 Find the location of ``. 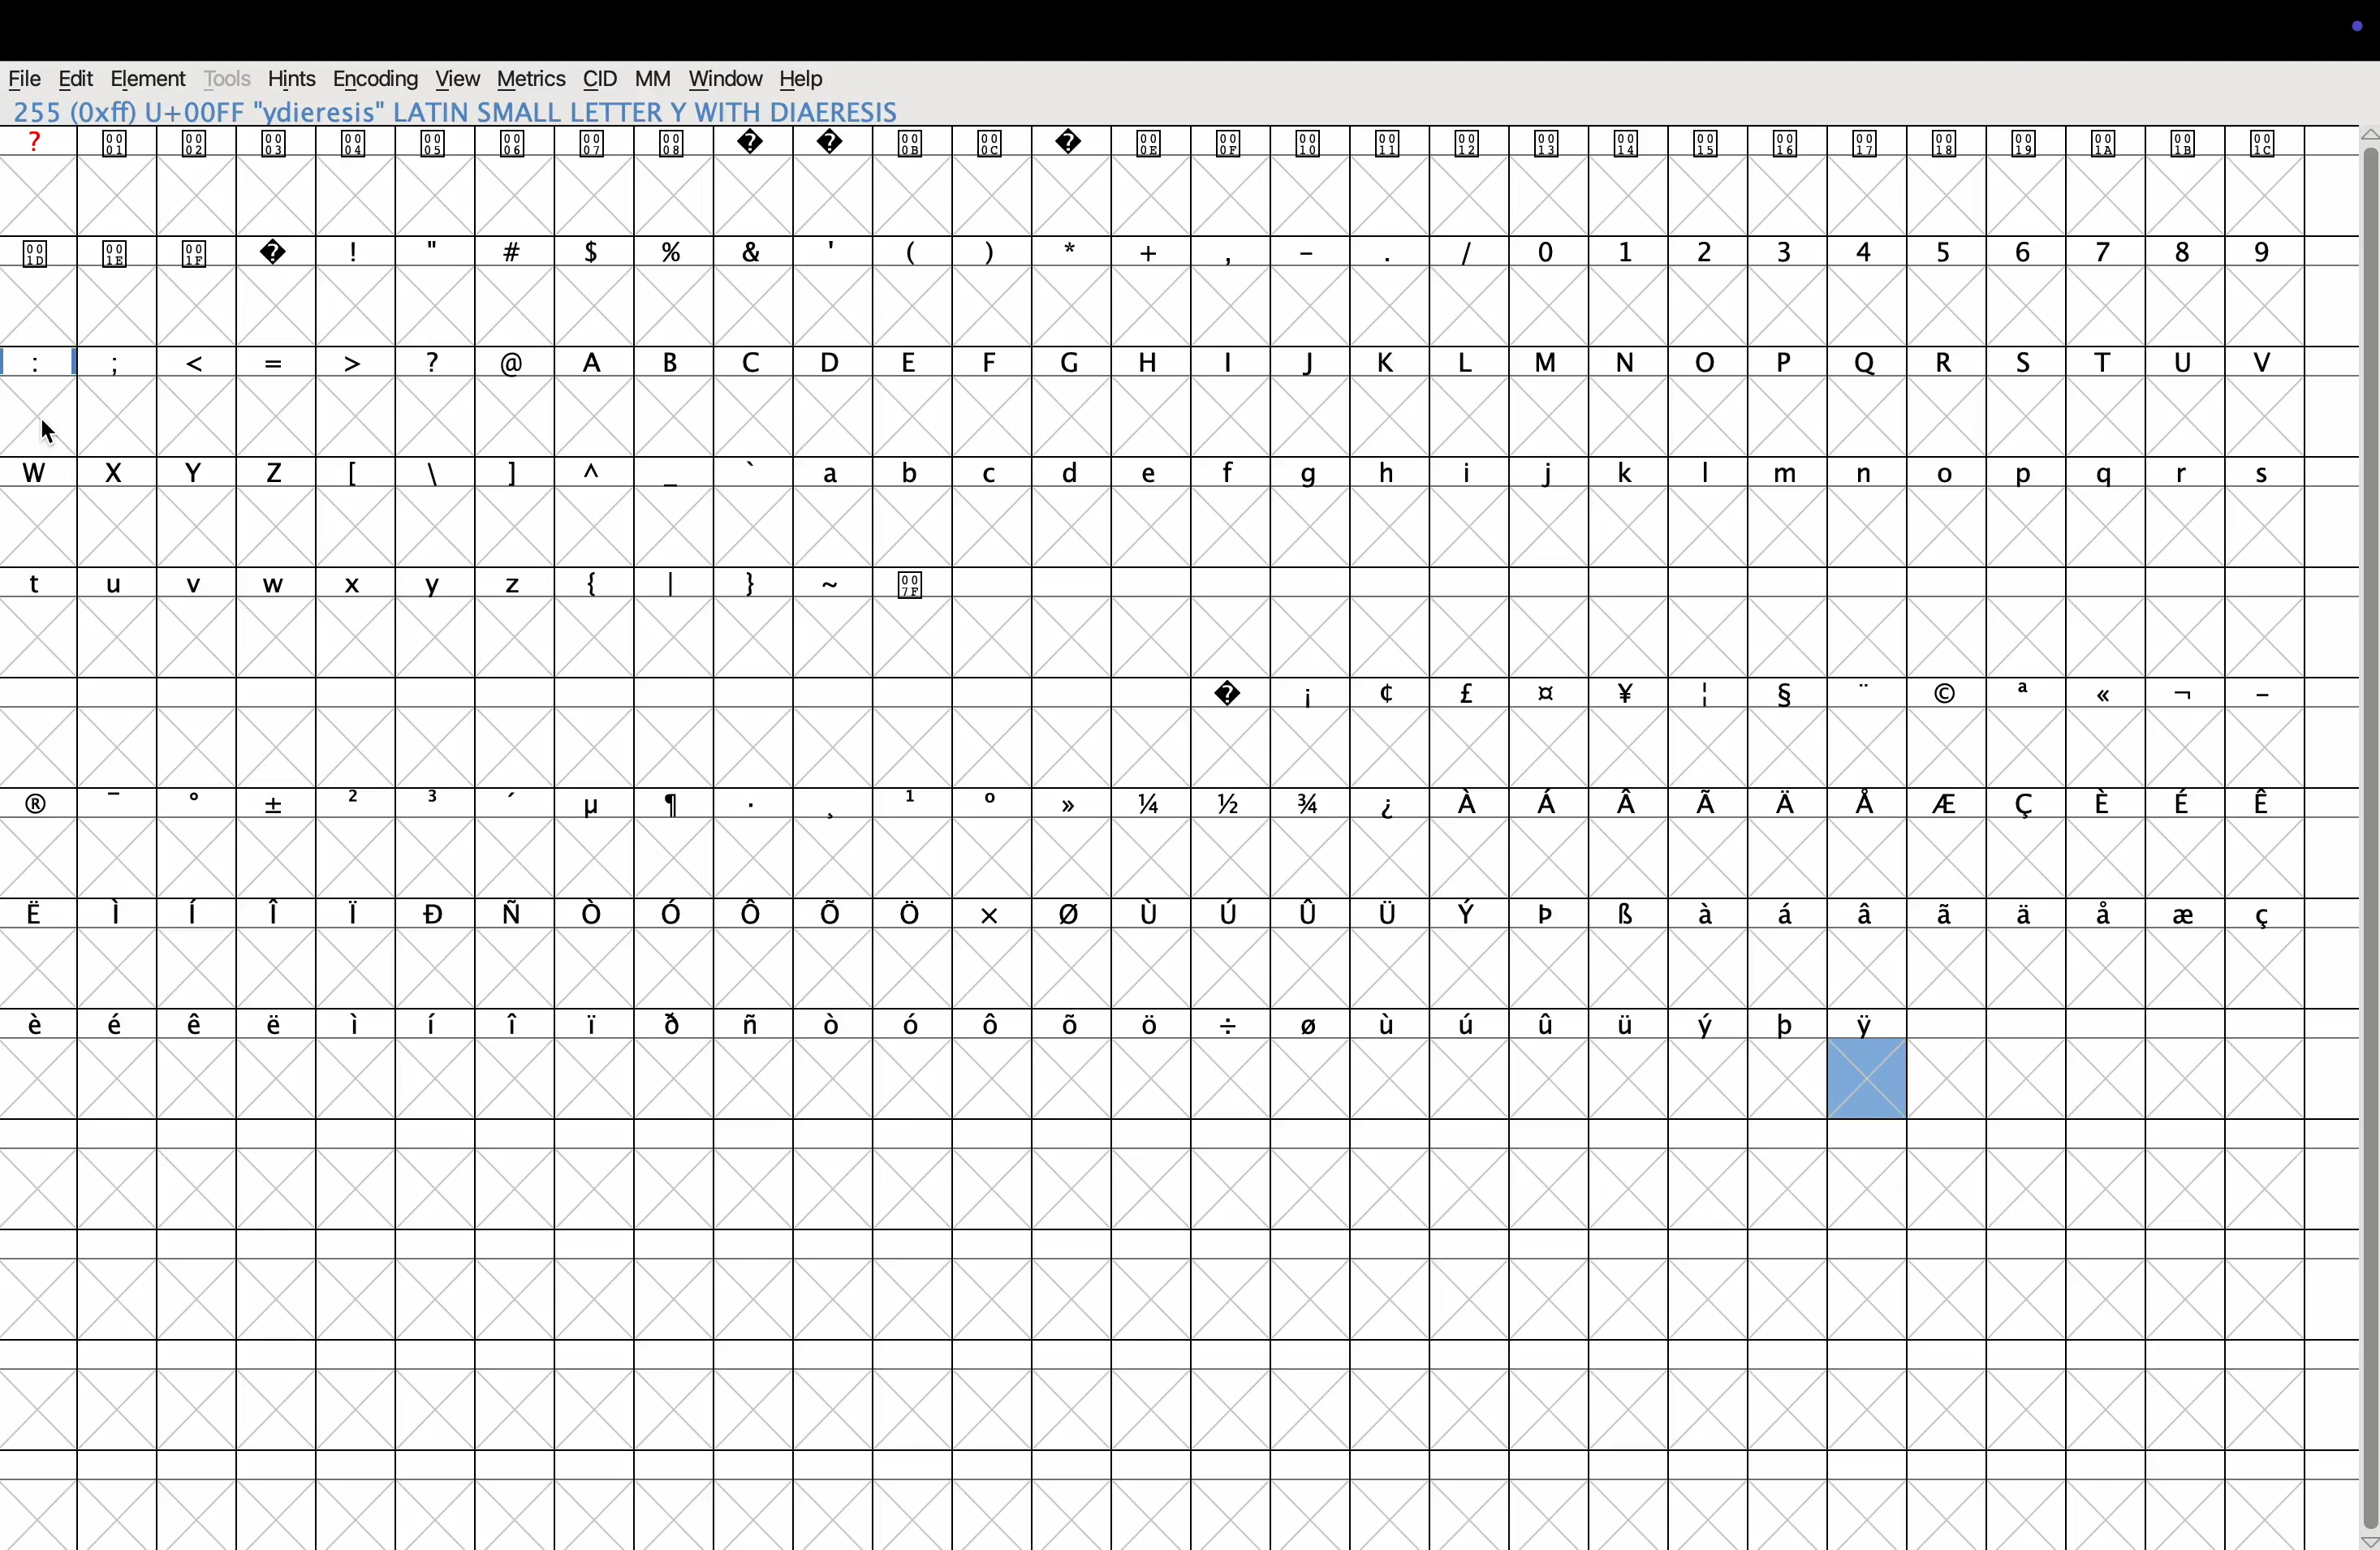

 is located at coordinates (598, 504).